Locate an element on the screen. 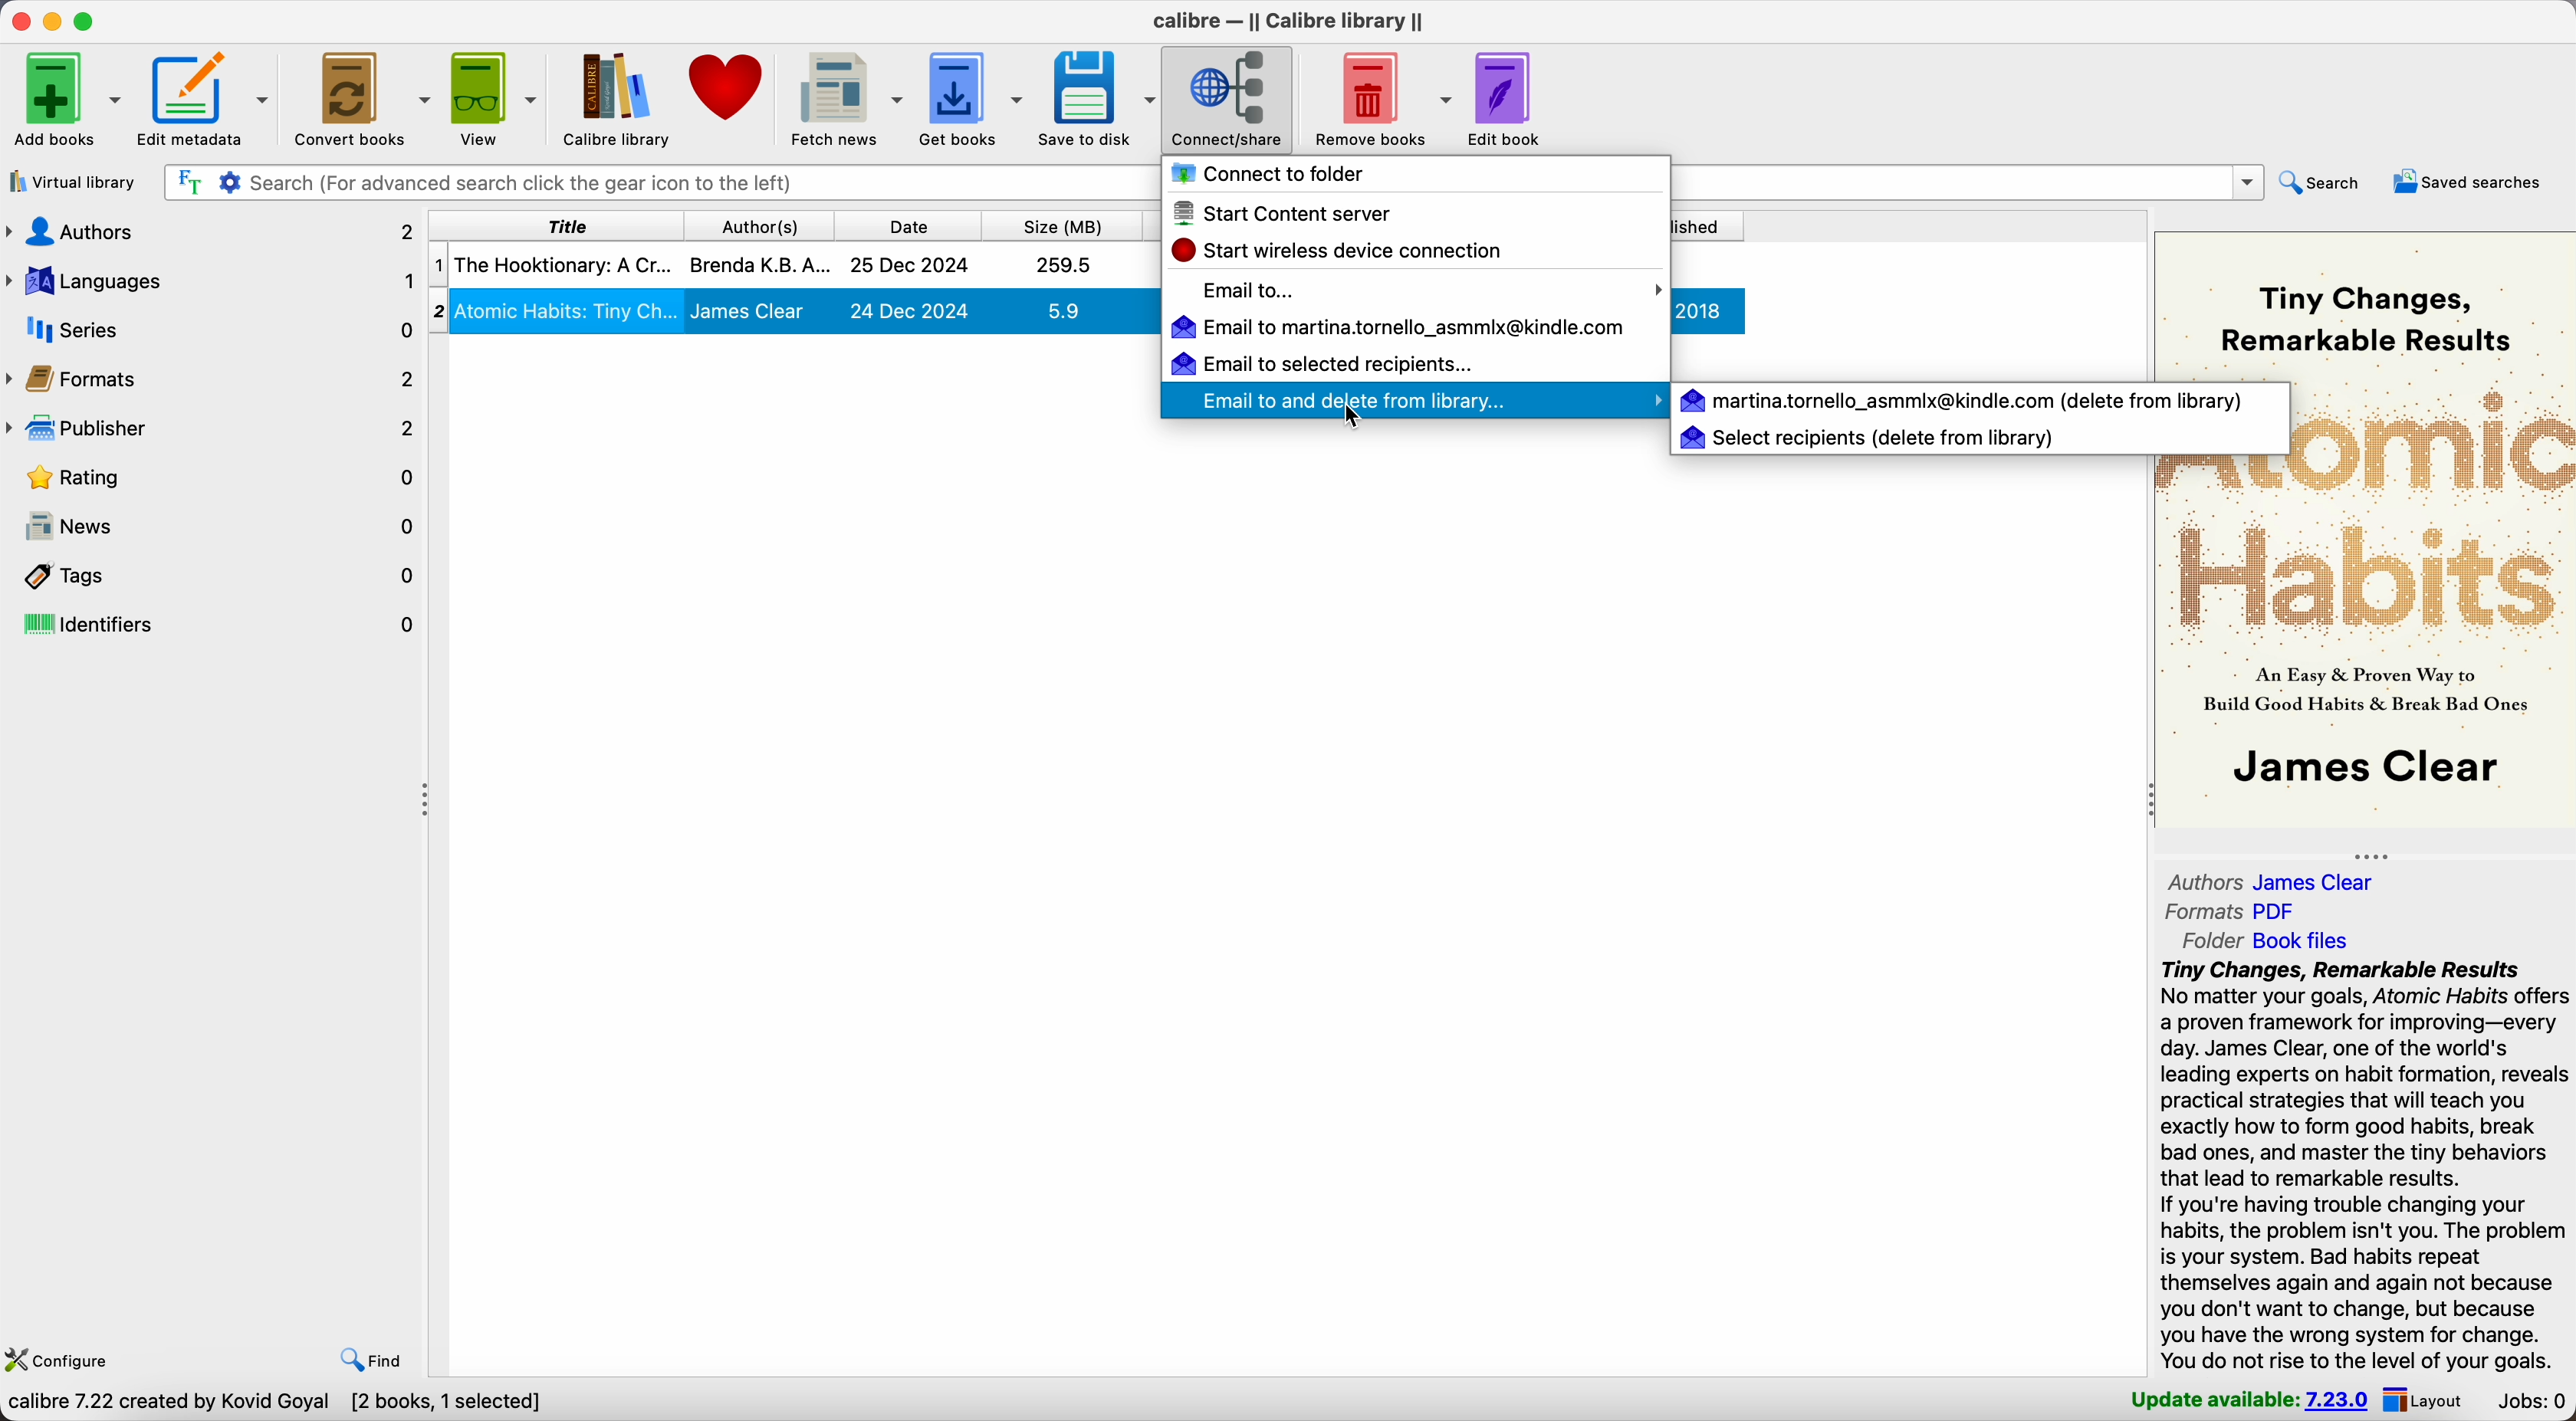  formats is located at coordinates (213, 378).